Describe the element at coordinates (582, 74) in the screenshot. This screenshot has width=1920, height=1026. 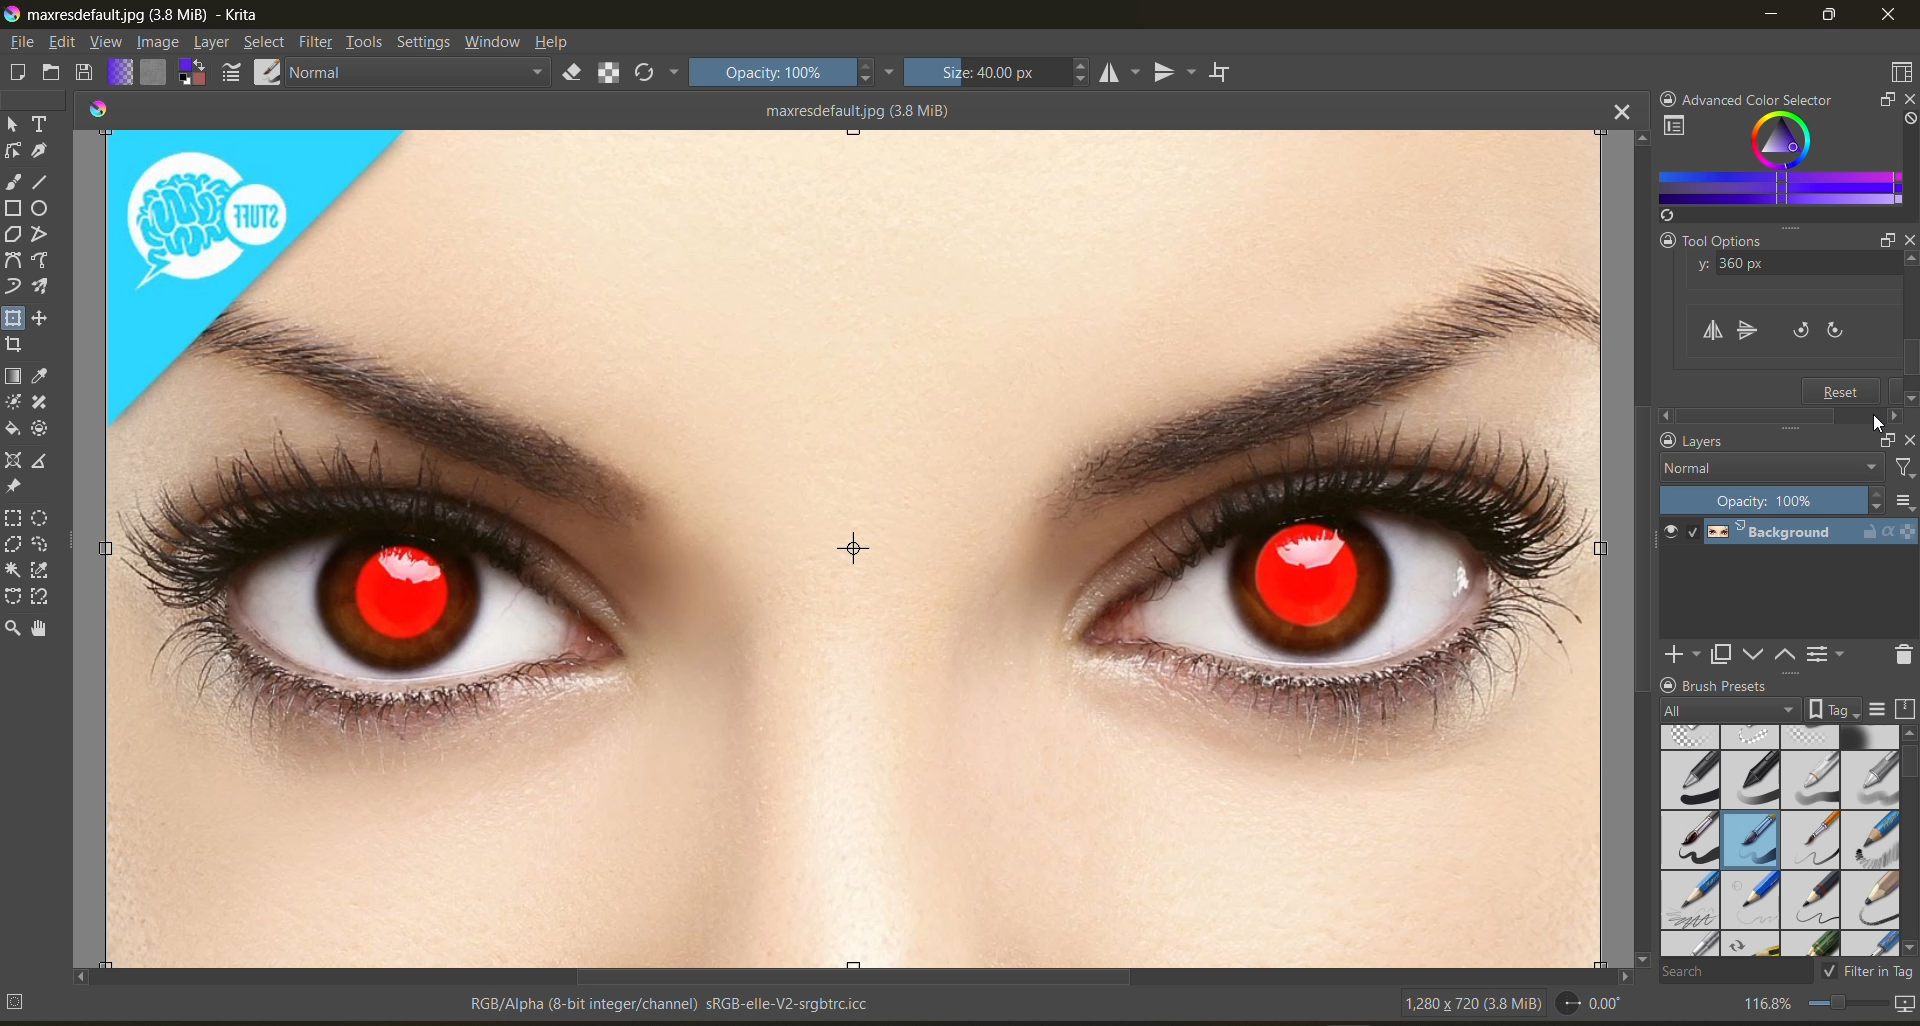
I see `set eraser mode` at that location.